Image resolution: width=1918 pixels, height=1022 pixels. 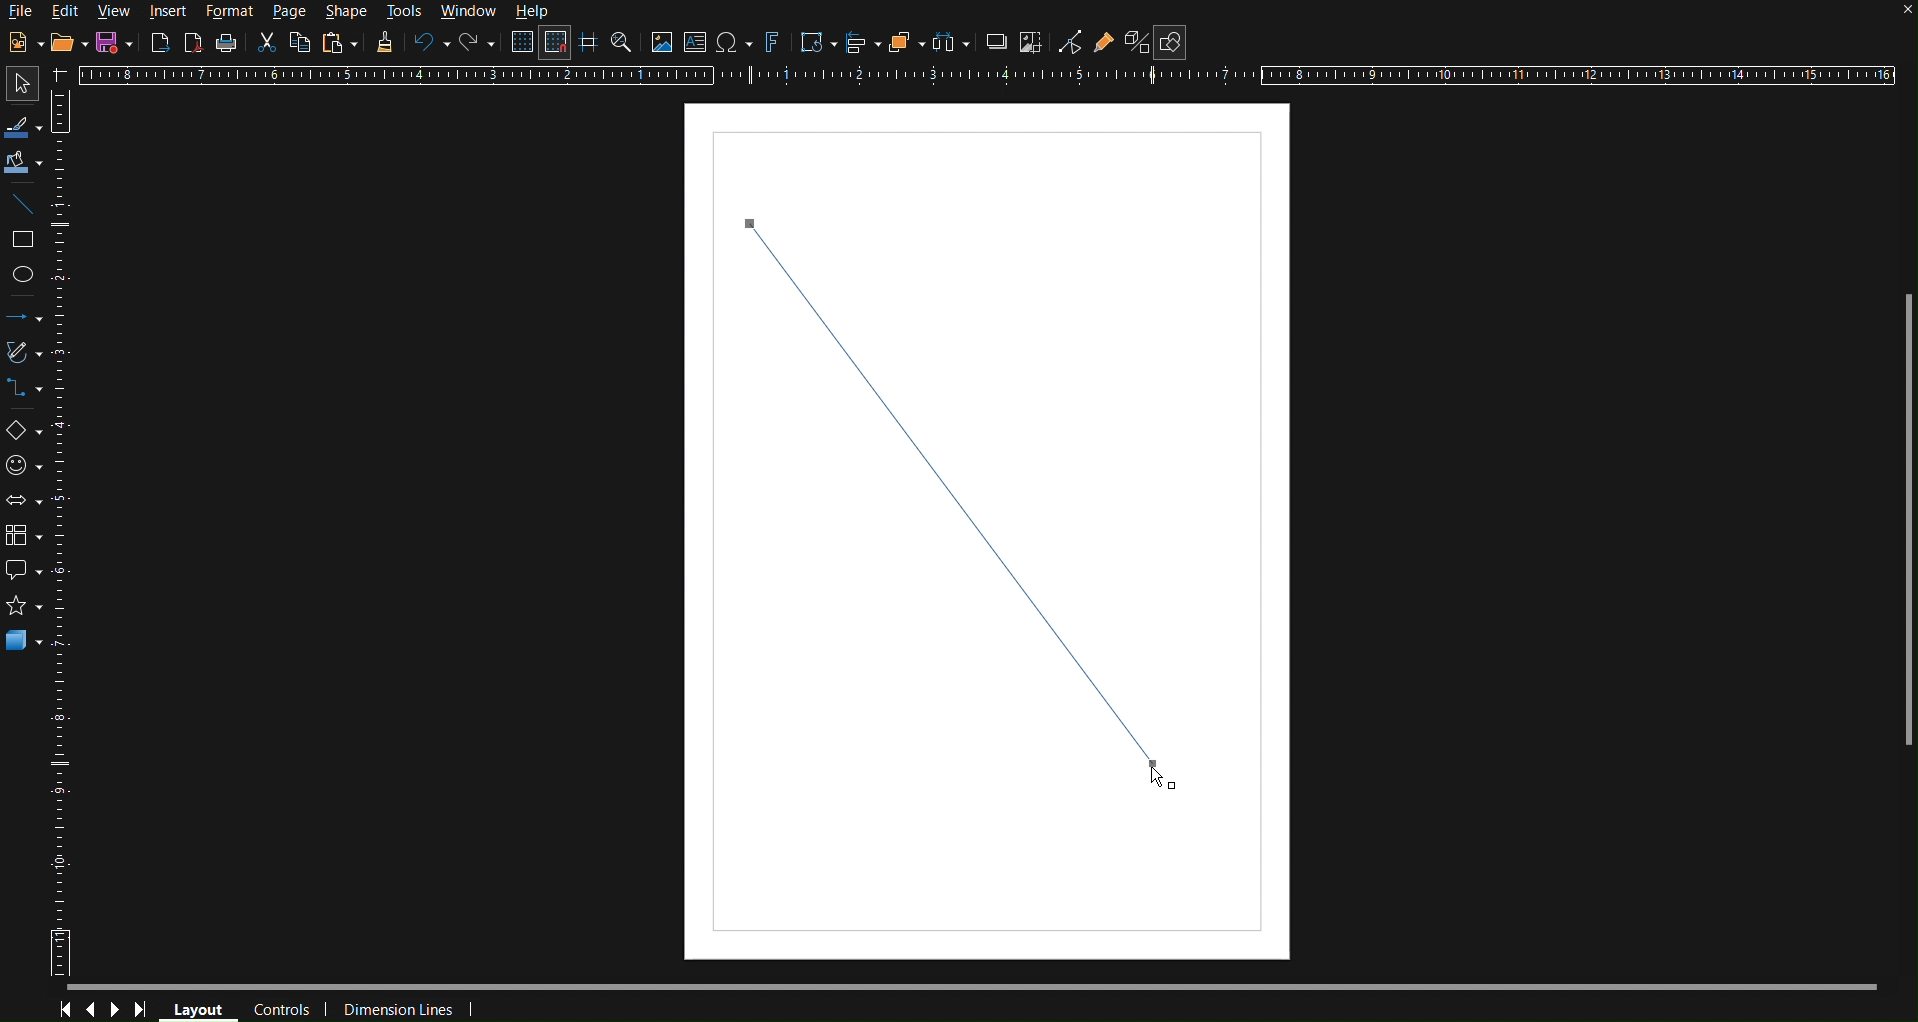 I want to click on Symbol Shapes, so click(x=23, y=465).